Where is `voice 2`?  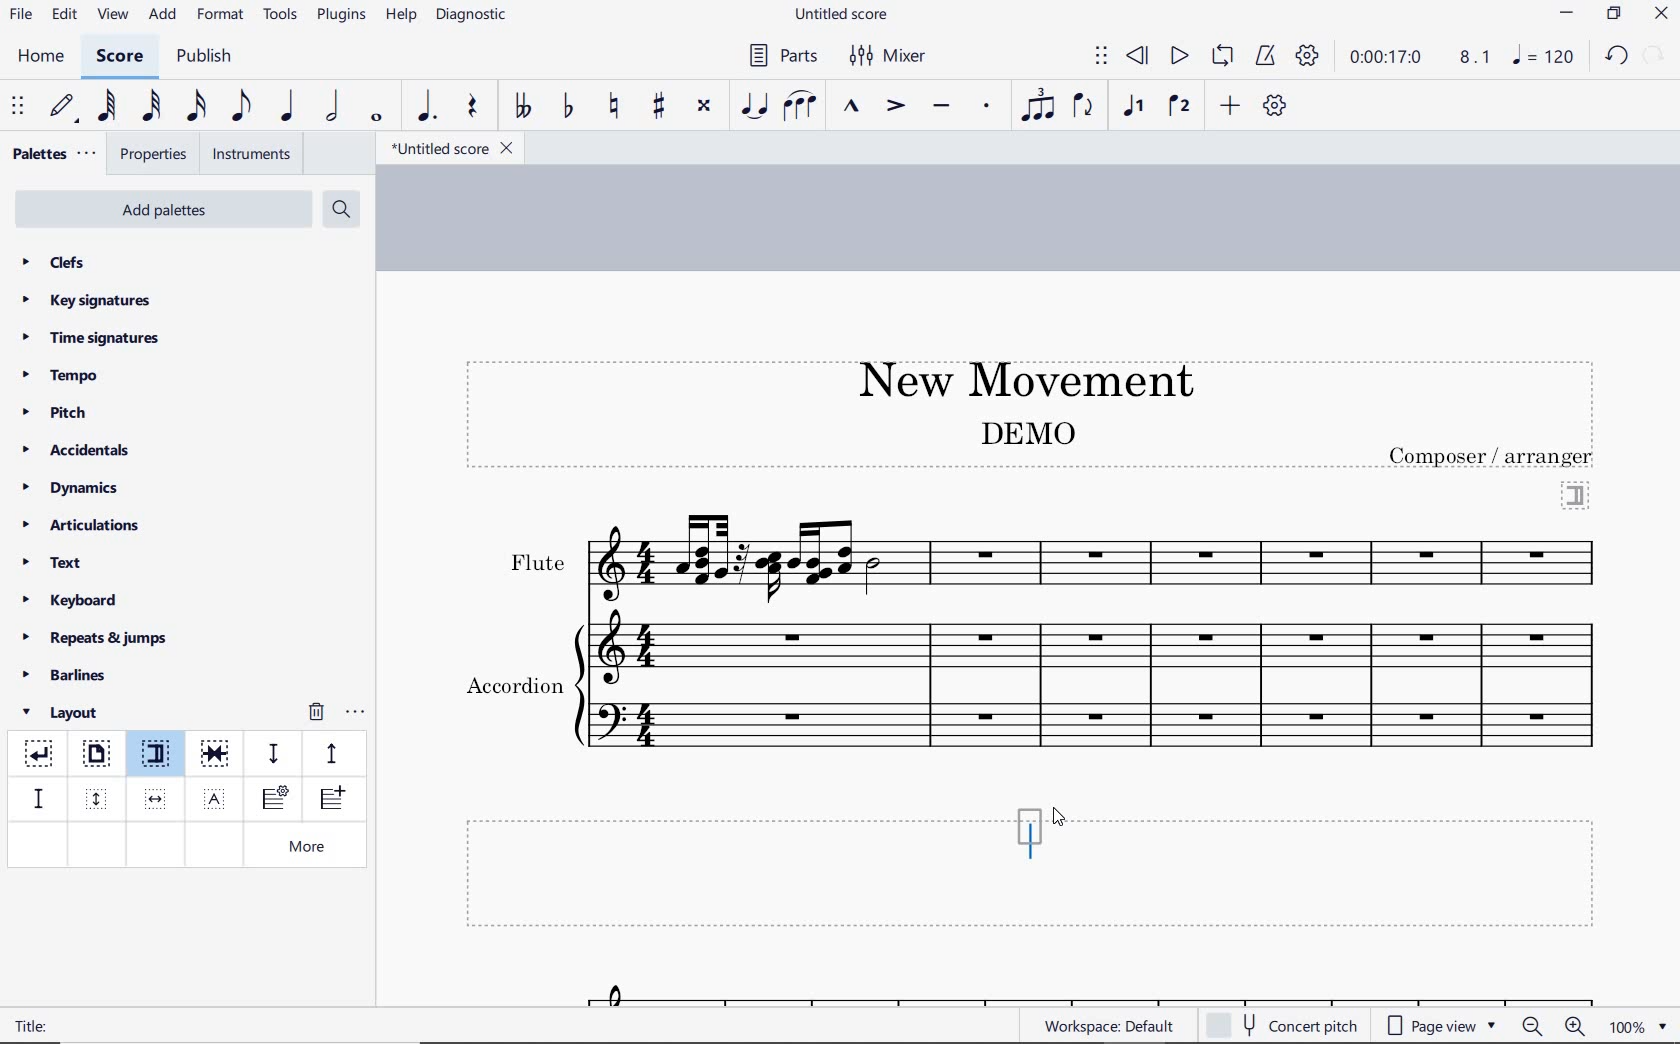
voice 2 is located at coordinates (1180, 107).